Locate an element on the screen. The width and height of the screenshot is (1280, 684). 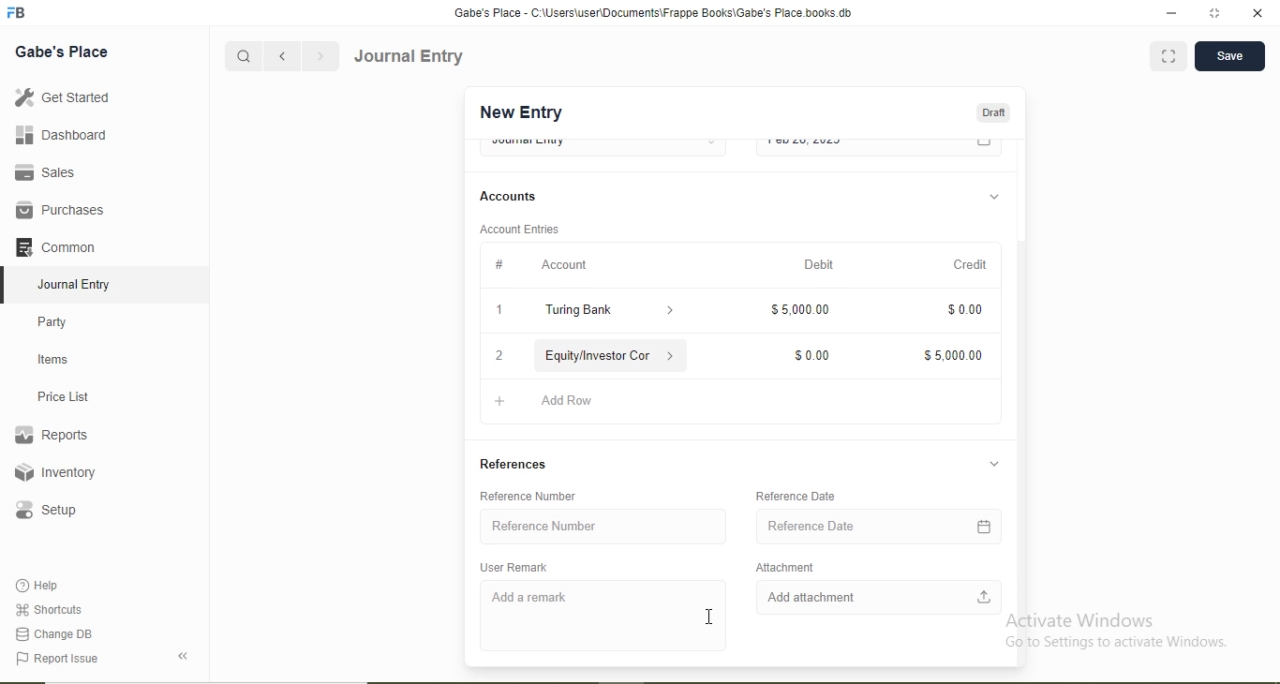
Equity/Investor Con is located at coordinates (598, 356).